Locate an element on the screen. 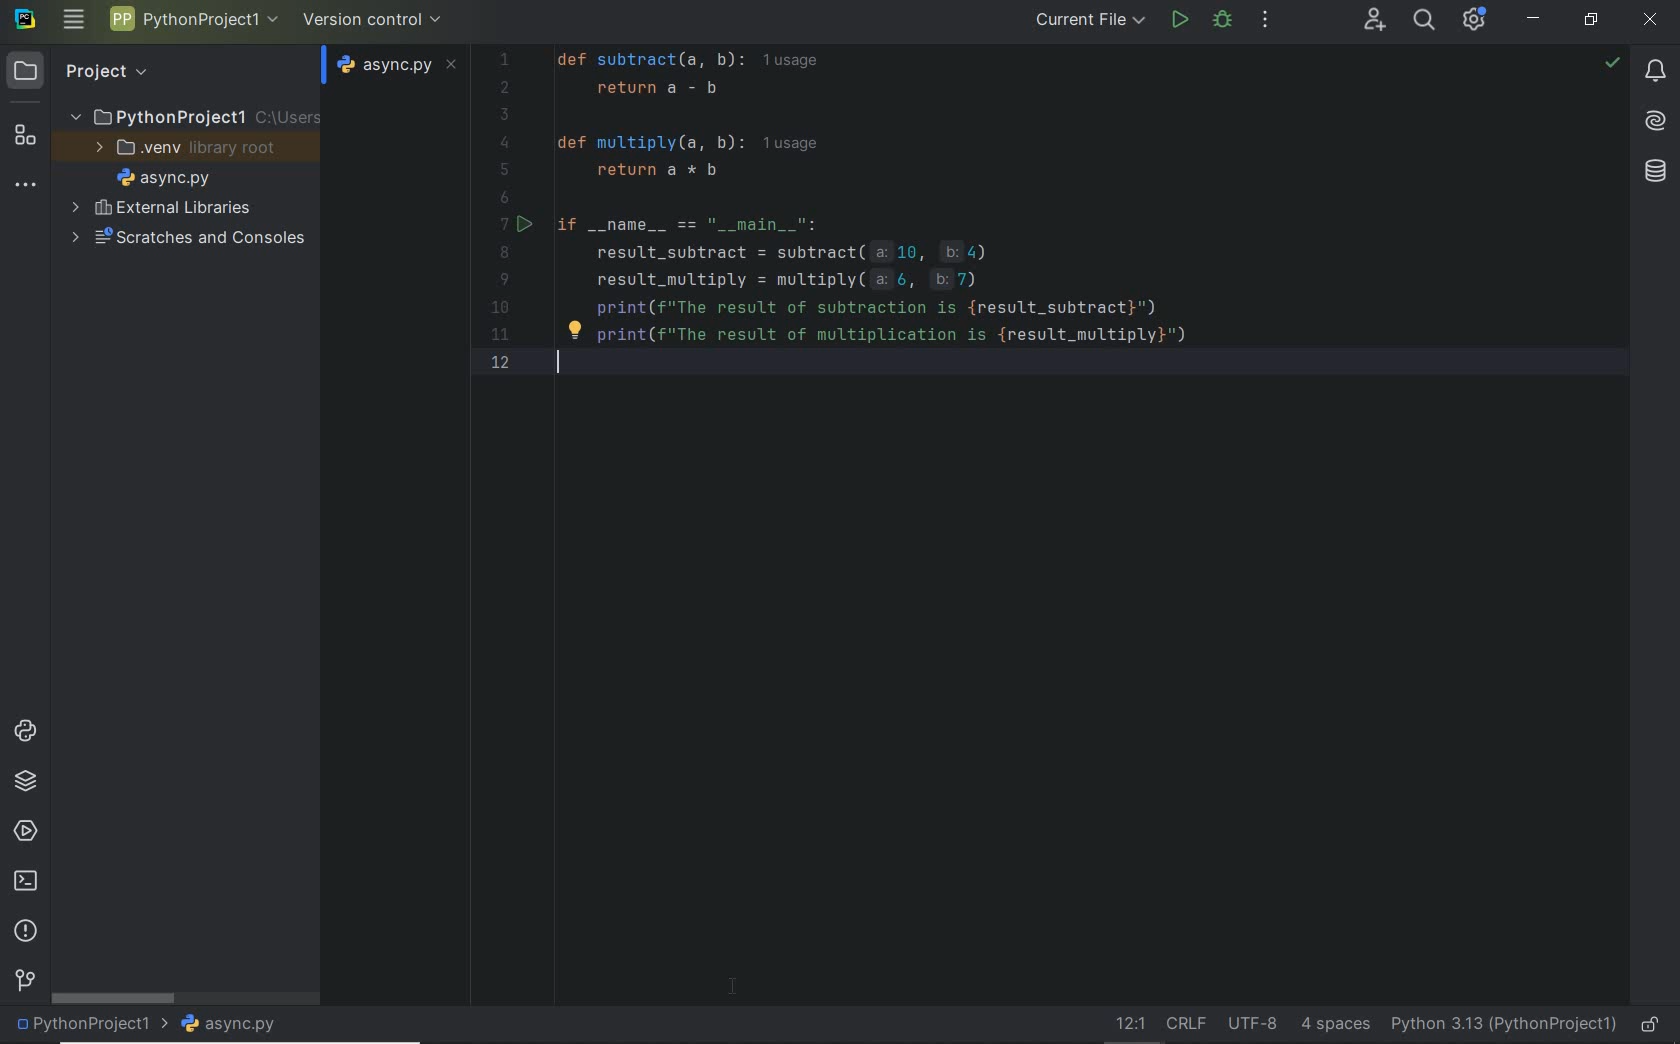  CLOSE is located at coordinates (1651, 18).